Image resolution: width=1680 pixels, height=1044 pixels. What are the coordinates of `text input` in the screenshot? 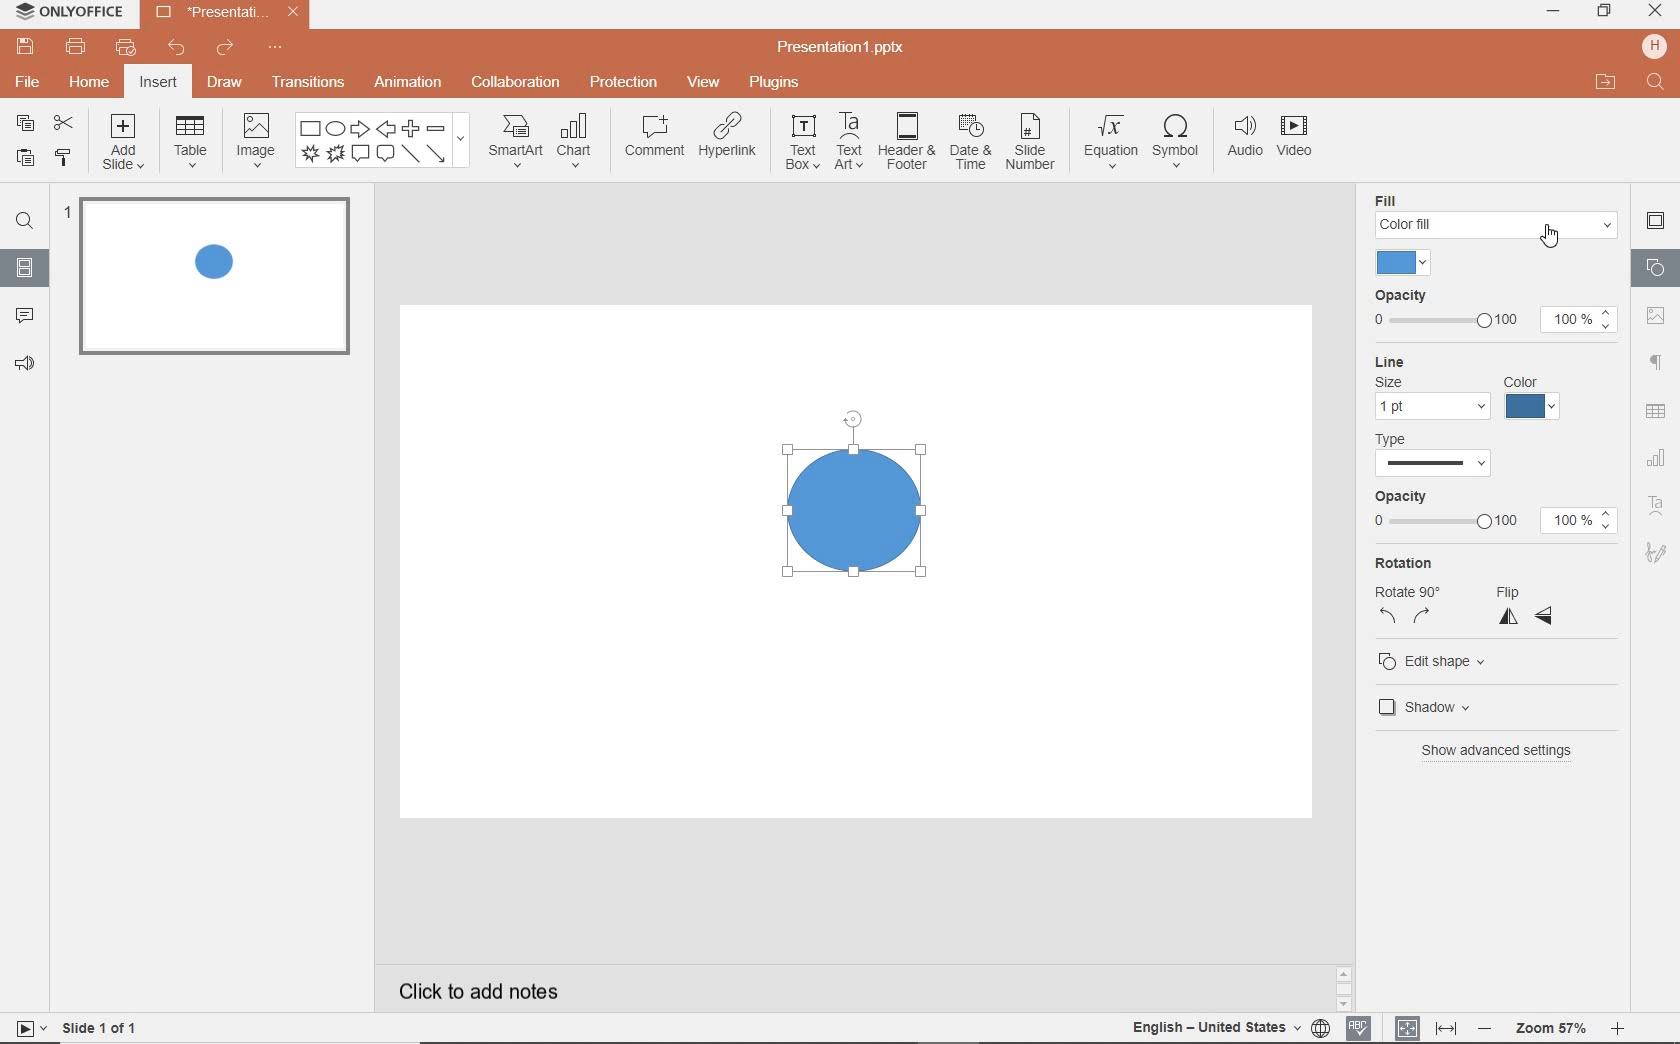 It's located at (1656, 84).